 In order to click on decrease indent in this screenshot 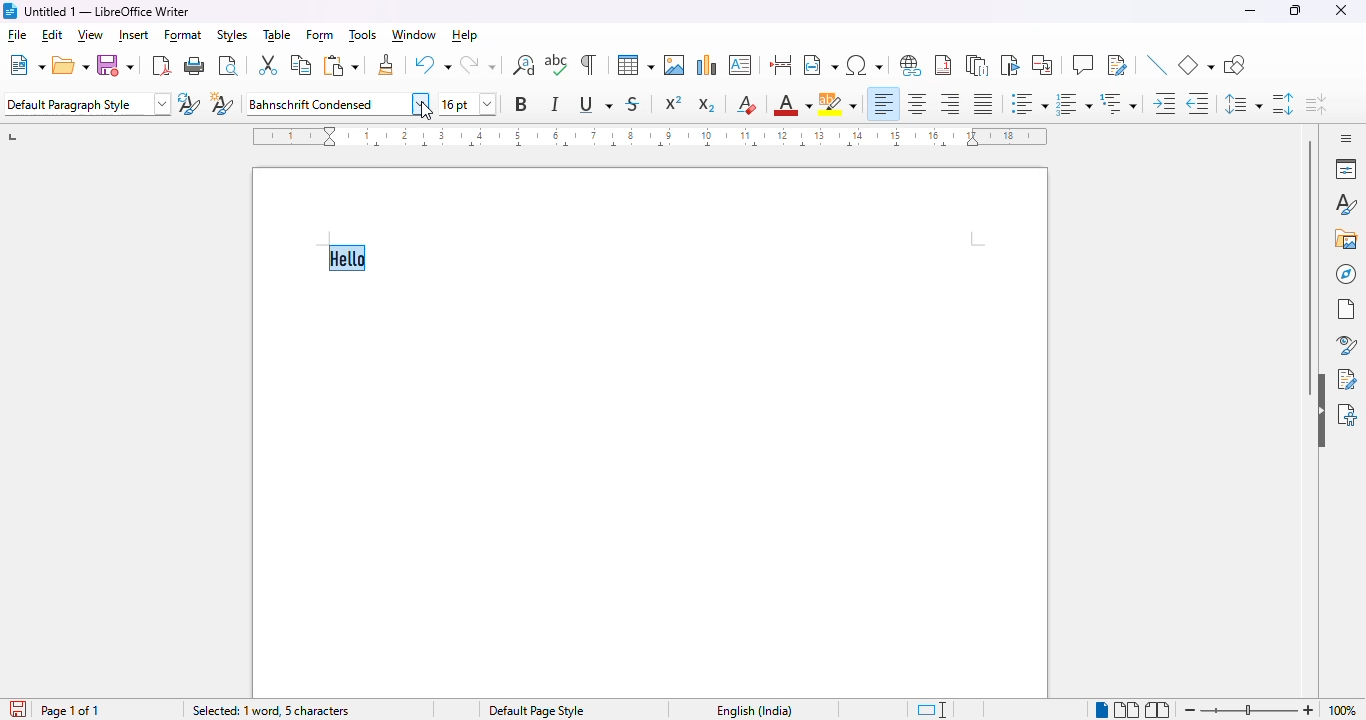, I will do `click(1198, 103)`.